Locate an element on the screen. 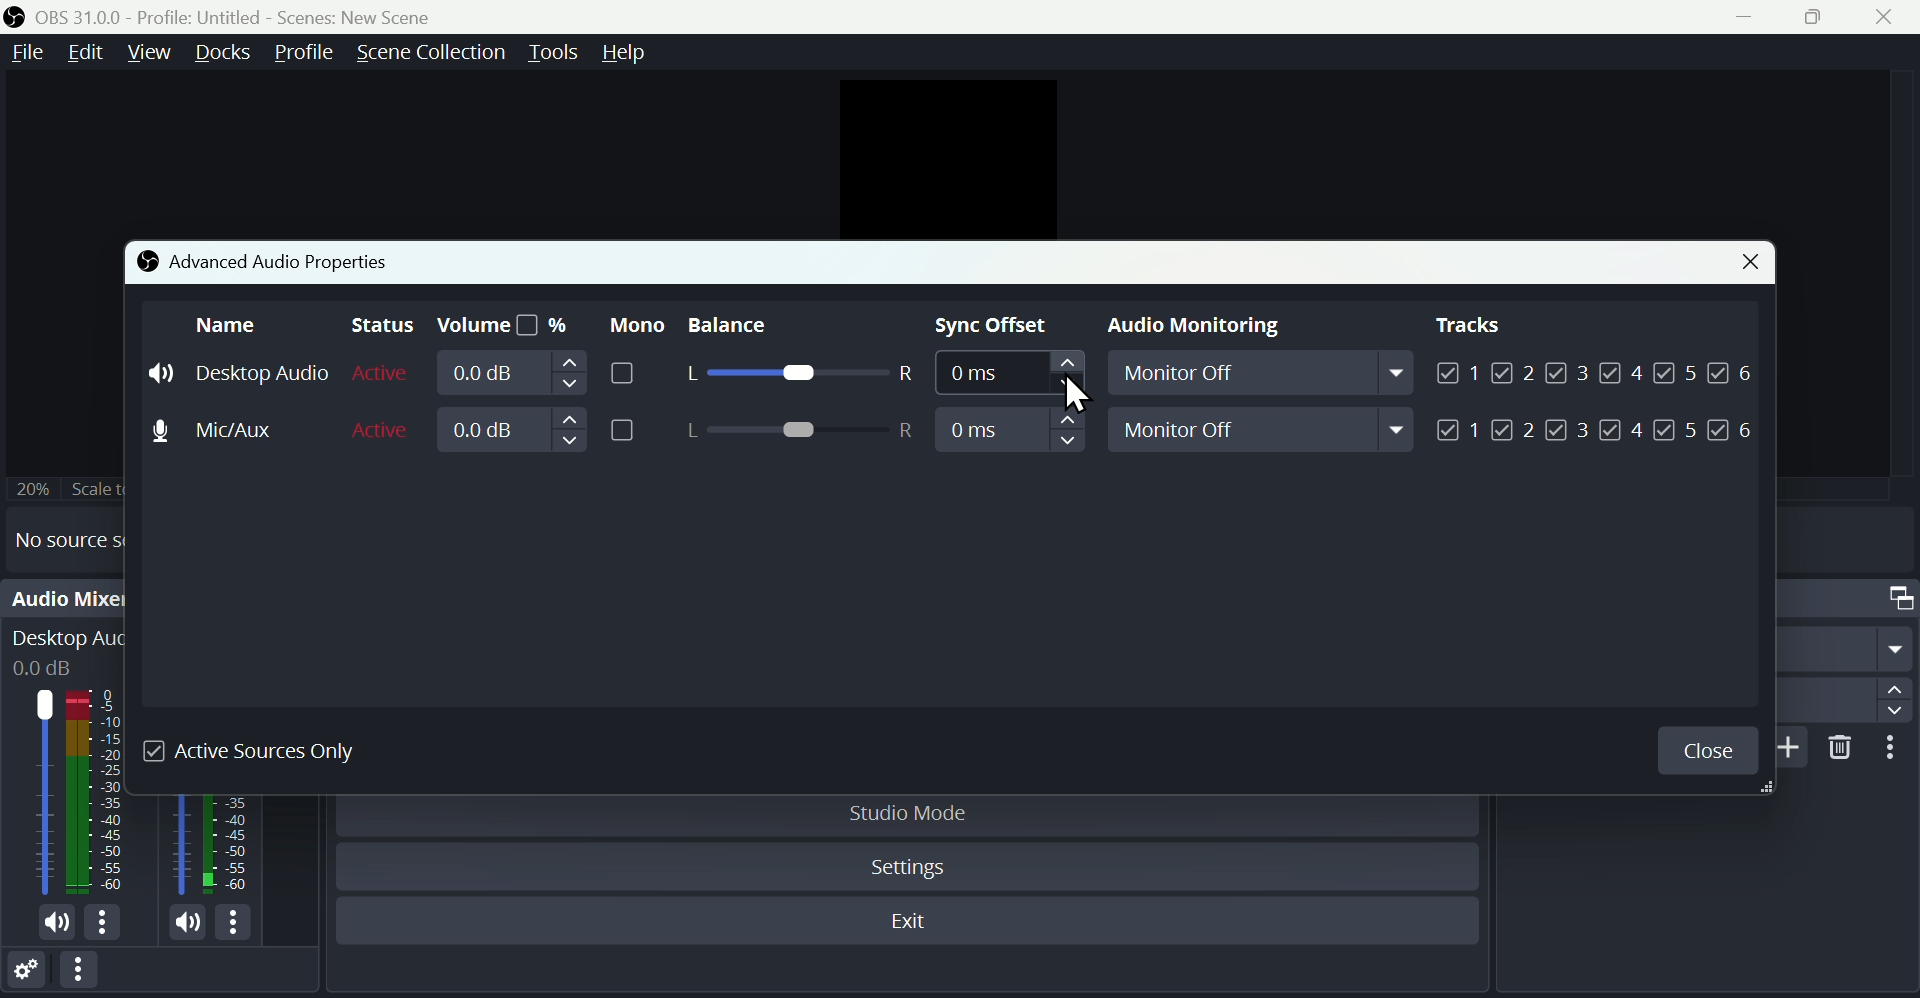 The width and height of the screenshot is (1920, 998). Balance slider is located at coordinates (797, 431).